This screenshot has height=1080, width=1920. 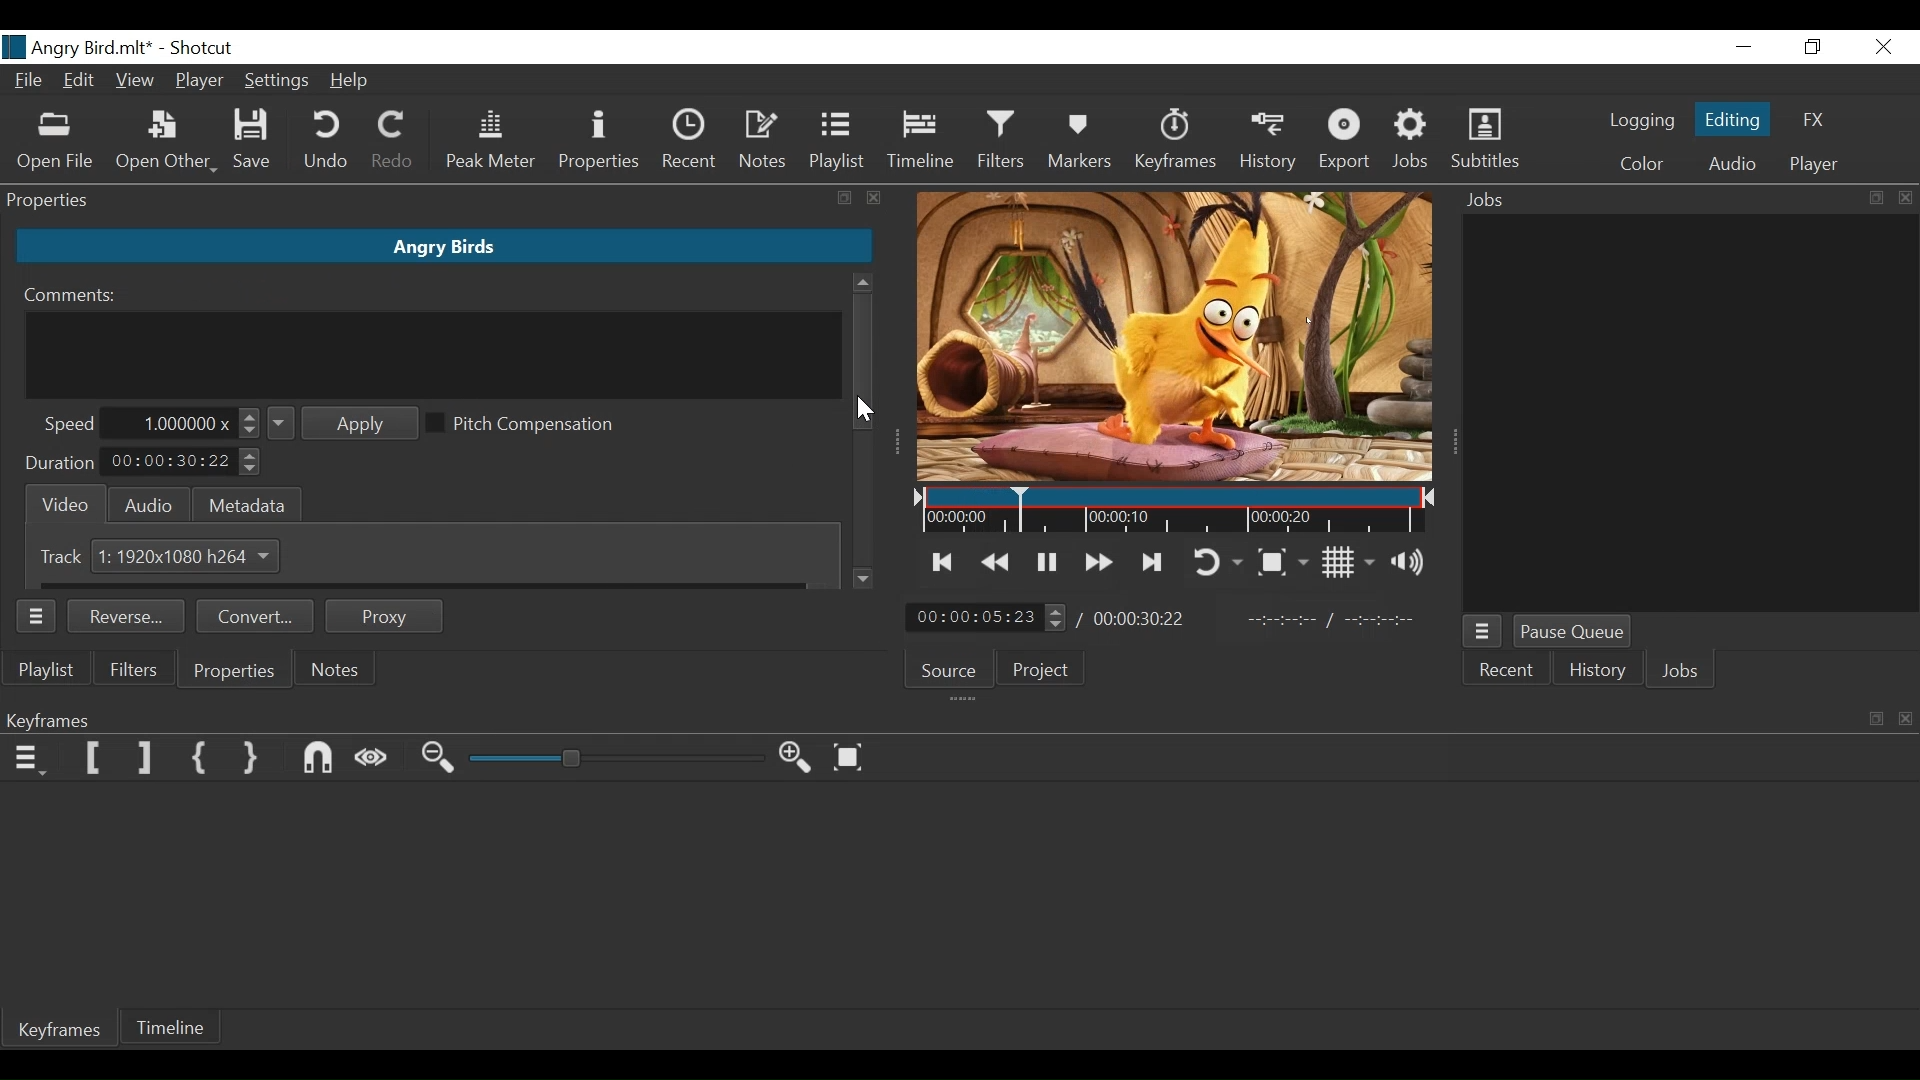 What do you see at coordinates (616, 760) in the screenshot?
I see `Zoom slider` at bounding box center [616, 760].